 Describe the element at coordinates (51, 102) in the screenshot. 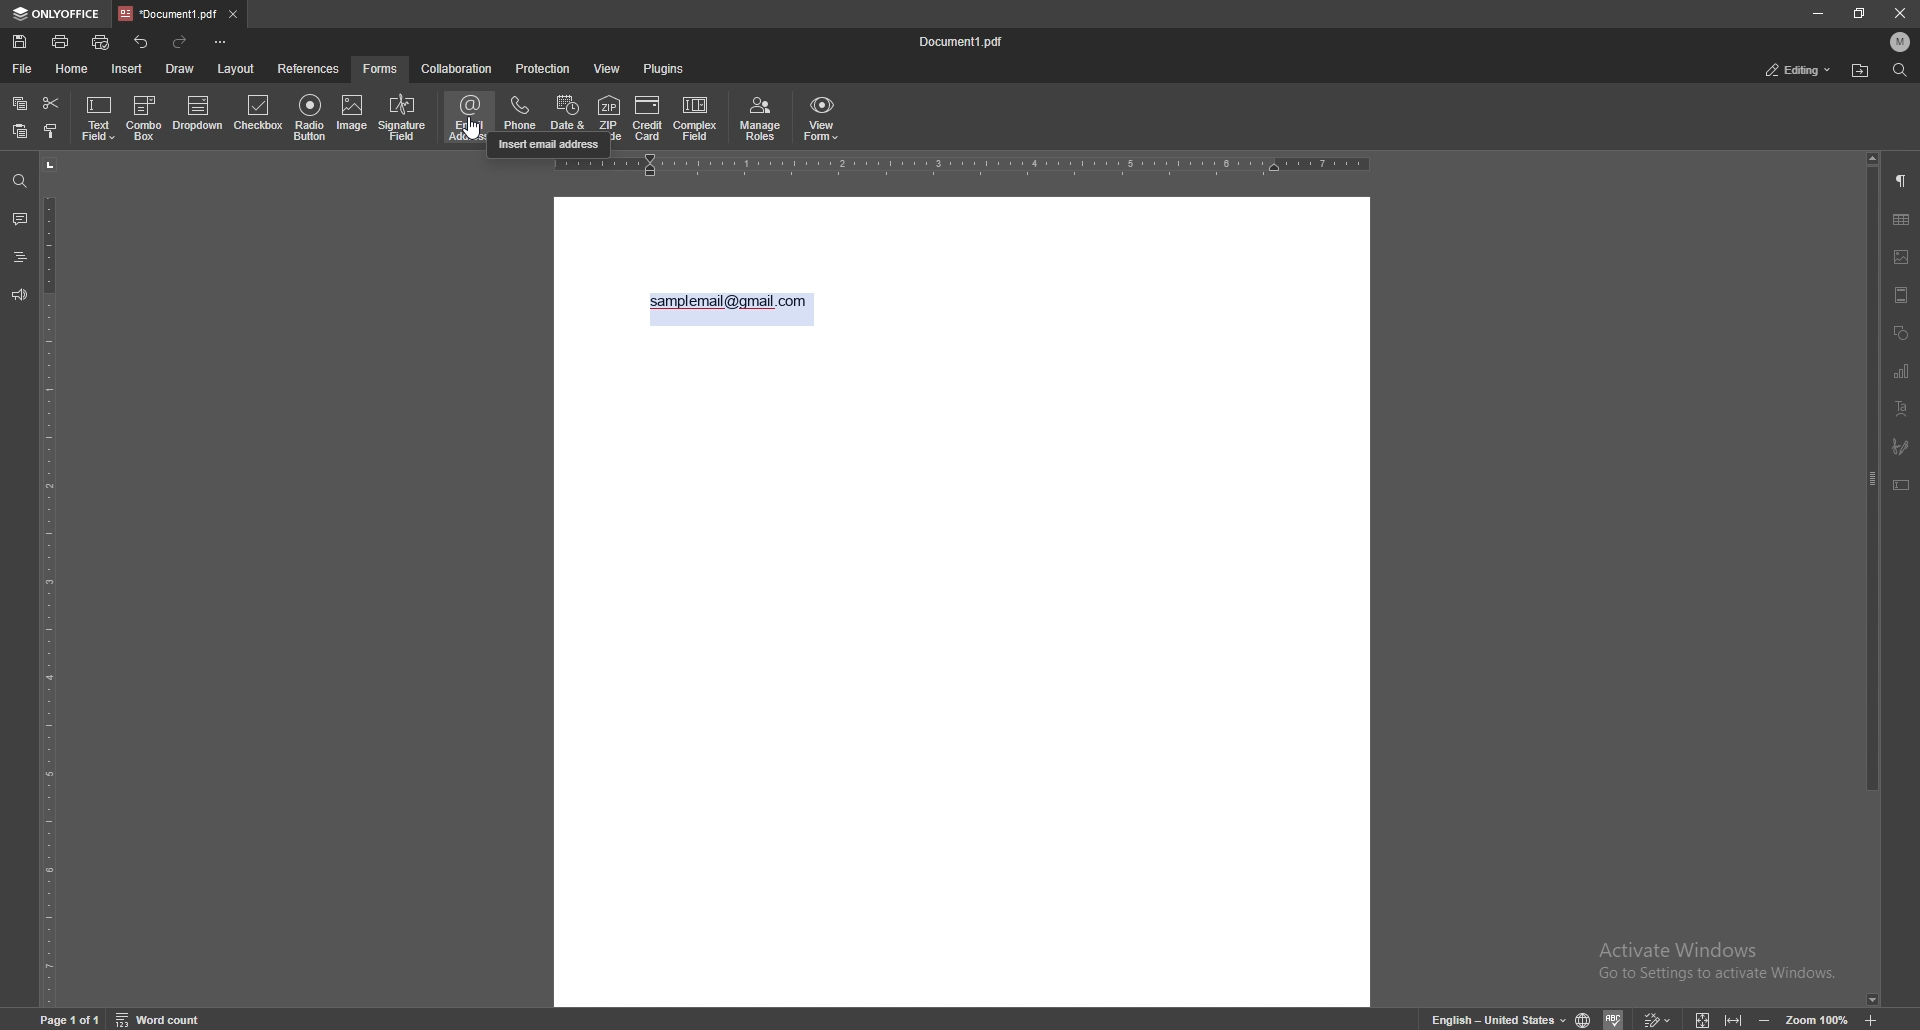

I see `cut` at that location.